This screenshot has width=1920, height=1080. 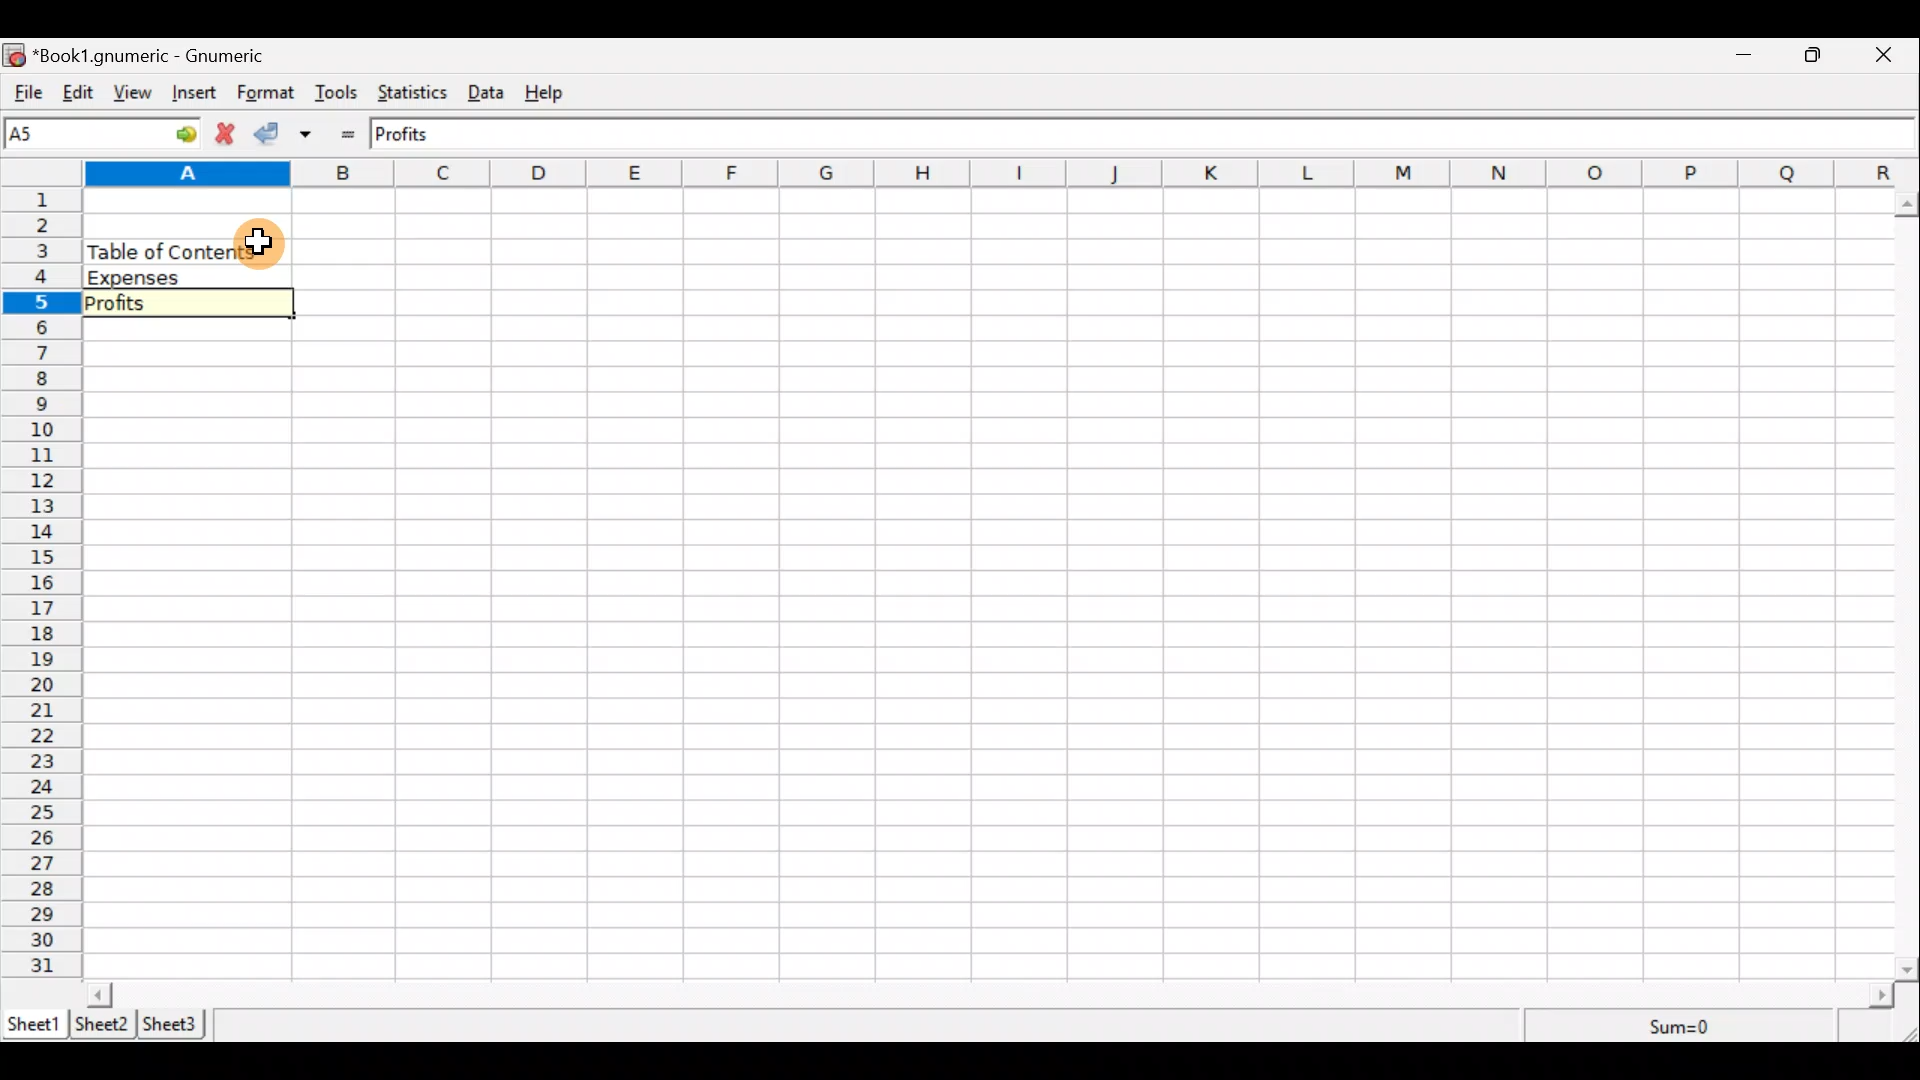 I want to click on Accept change, so click(x=272, y=135).